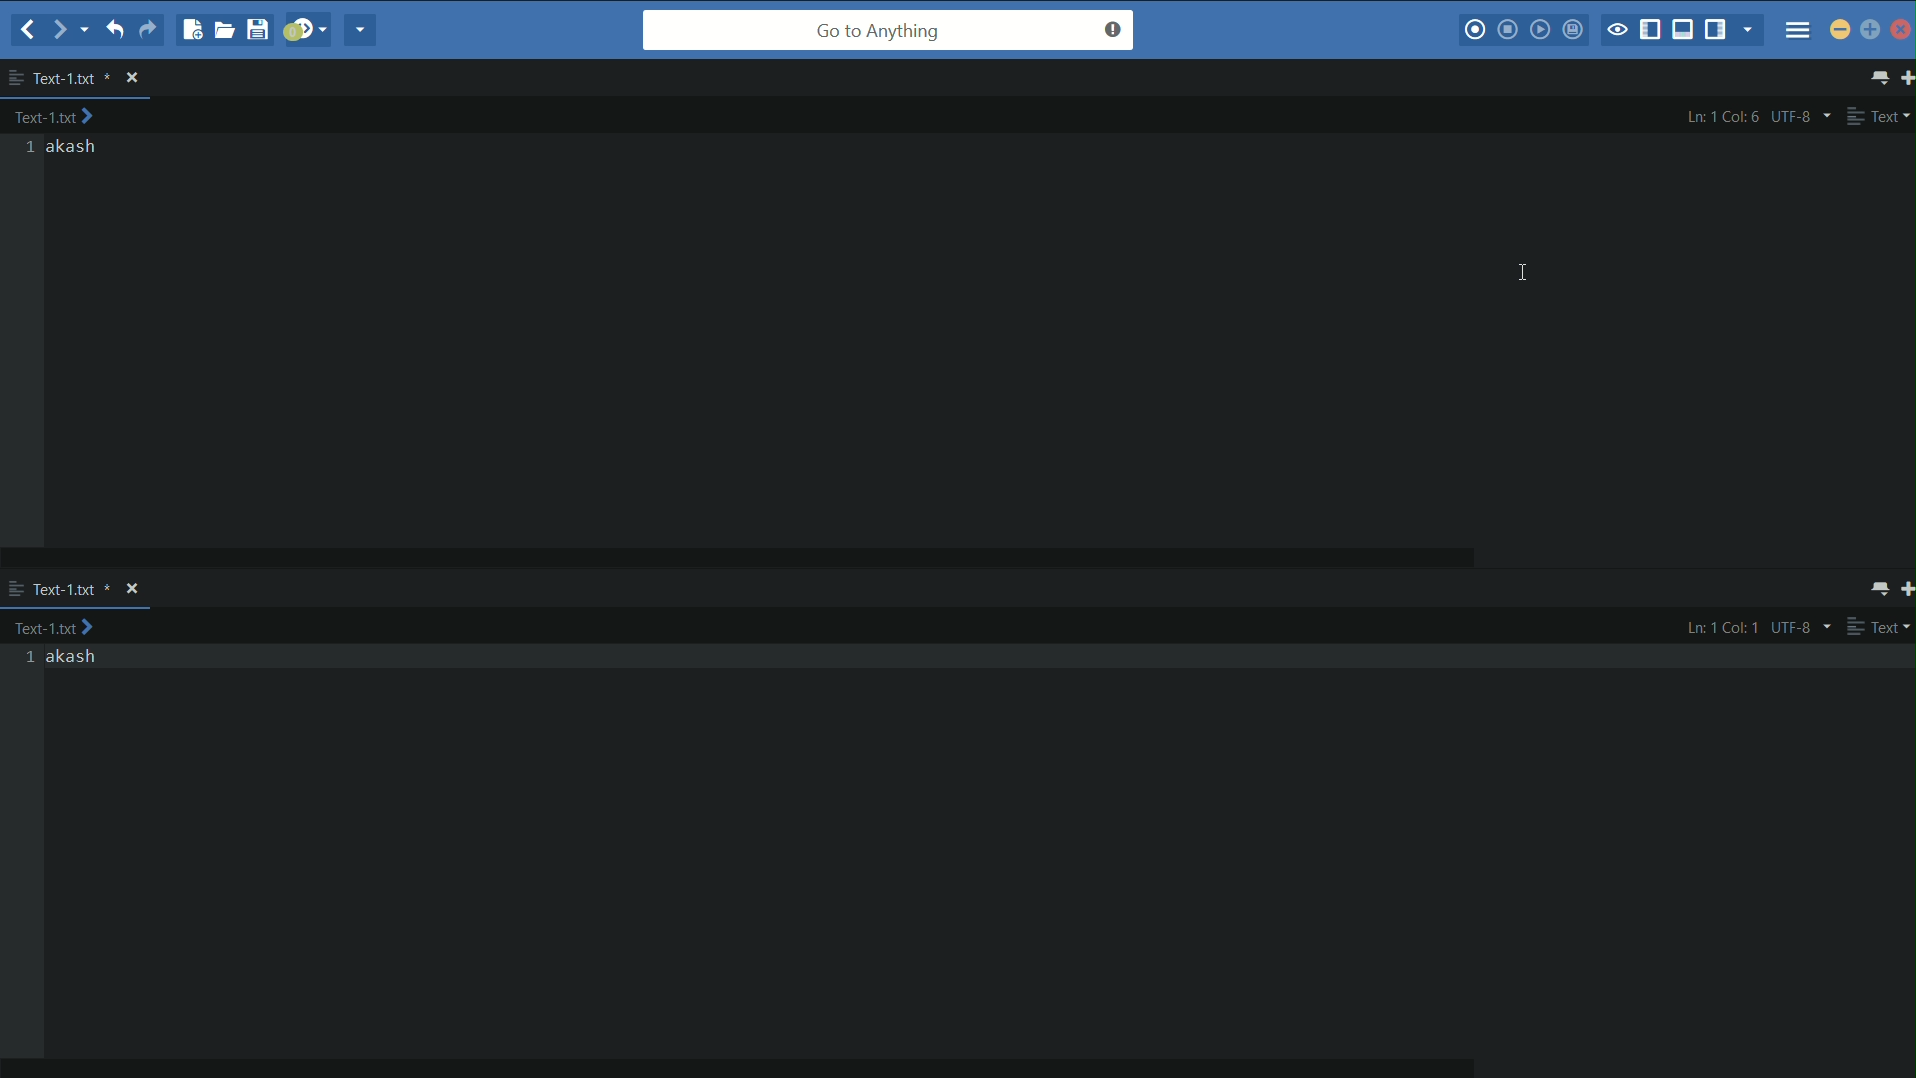 The height and width of the screenshot is (1078, 1916). Describe the element at coordinates (1687, 28) in the screenshot. I see `show/hide bottom panel` at that location.